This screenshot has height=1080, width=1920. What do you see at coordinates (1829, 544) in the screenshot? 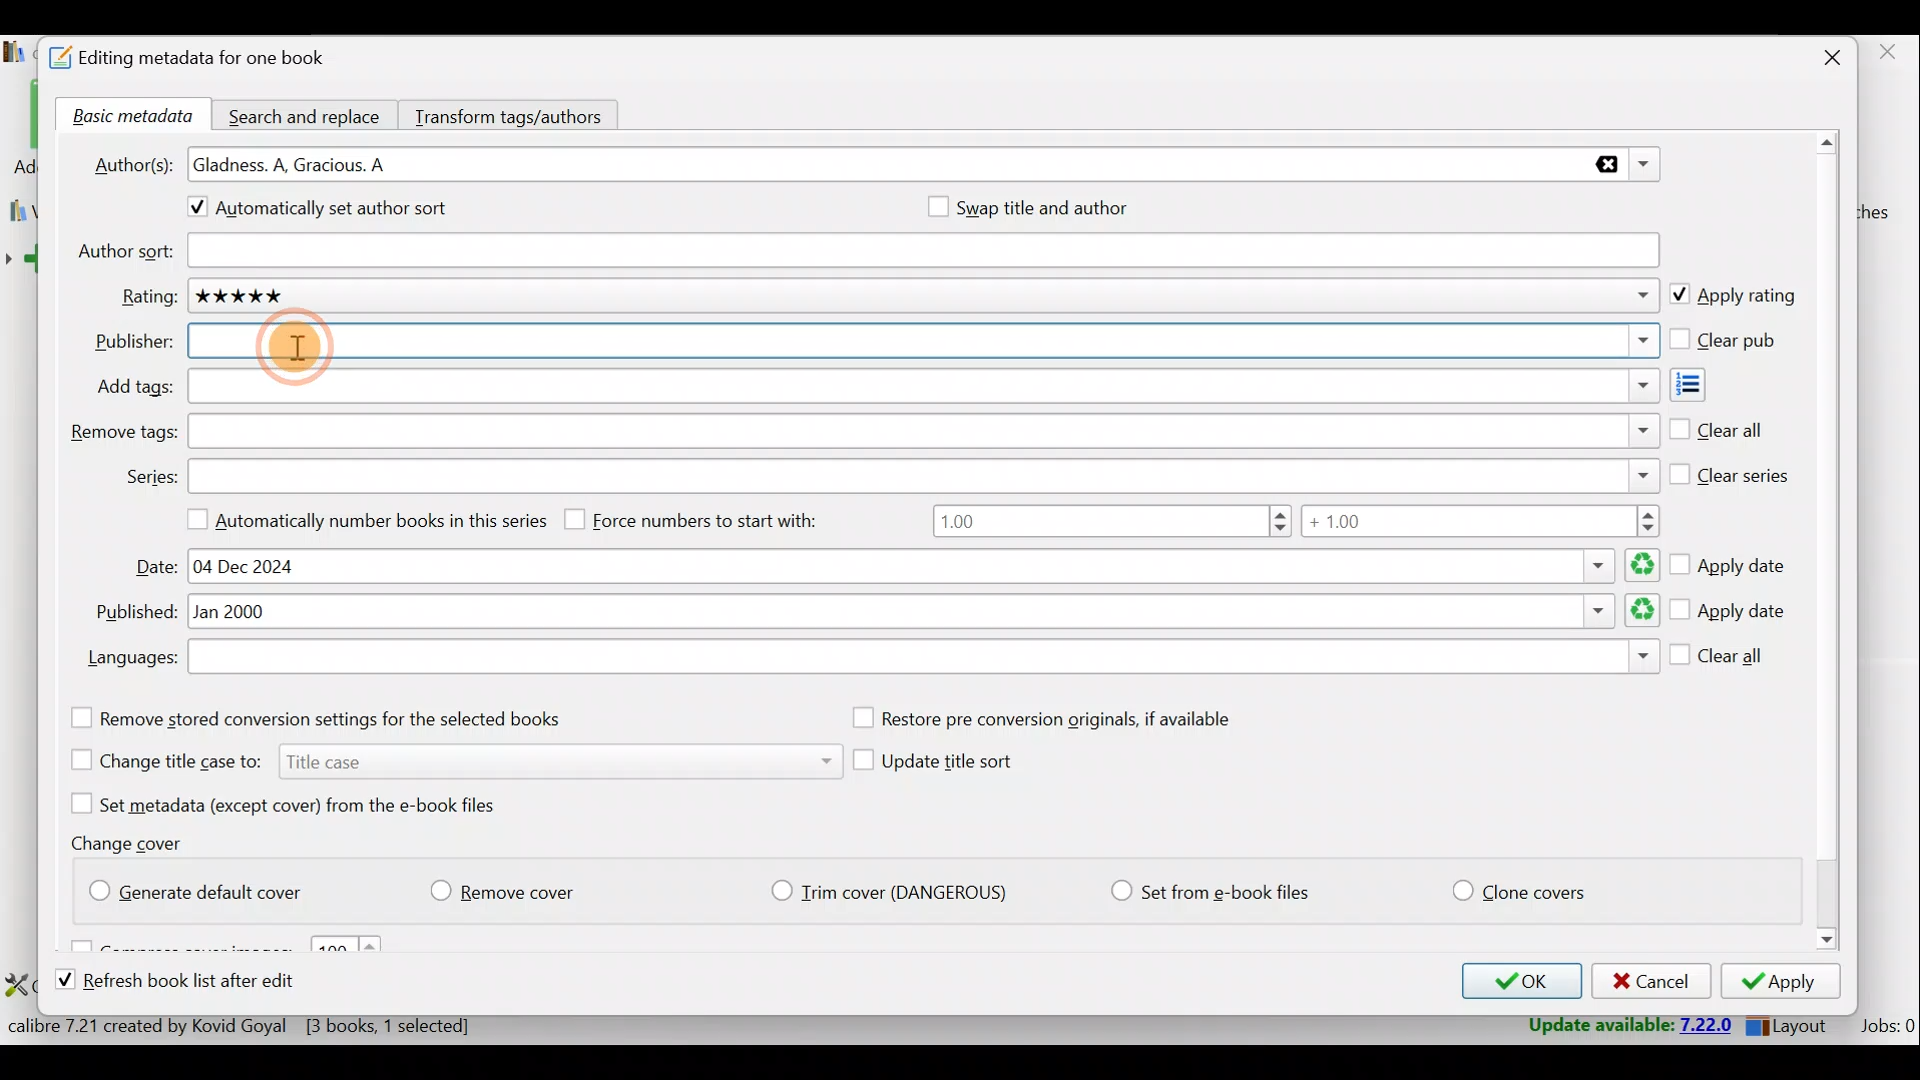
I see `Scroll bar` at bounding box center [1829, 544].